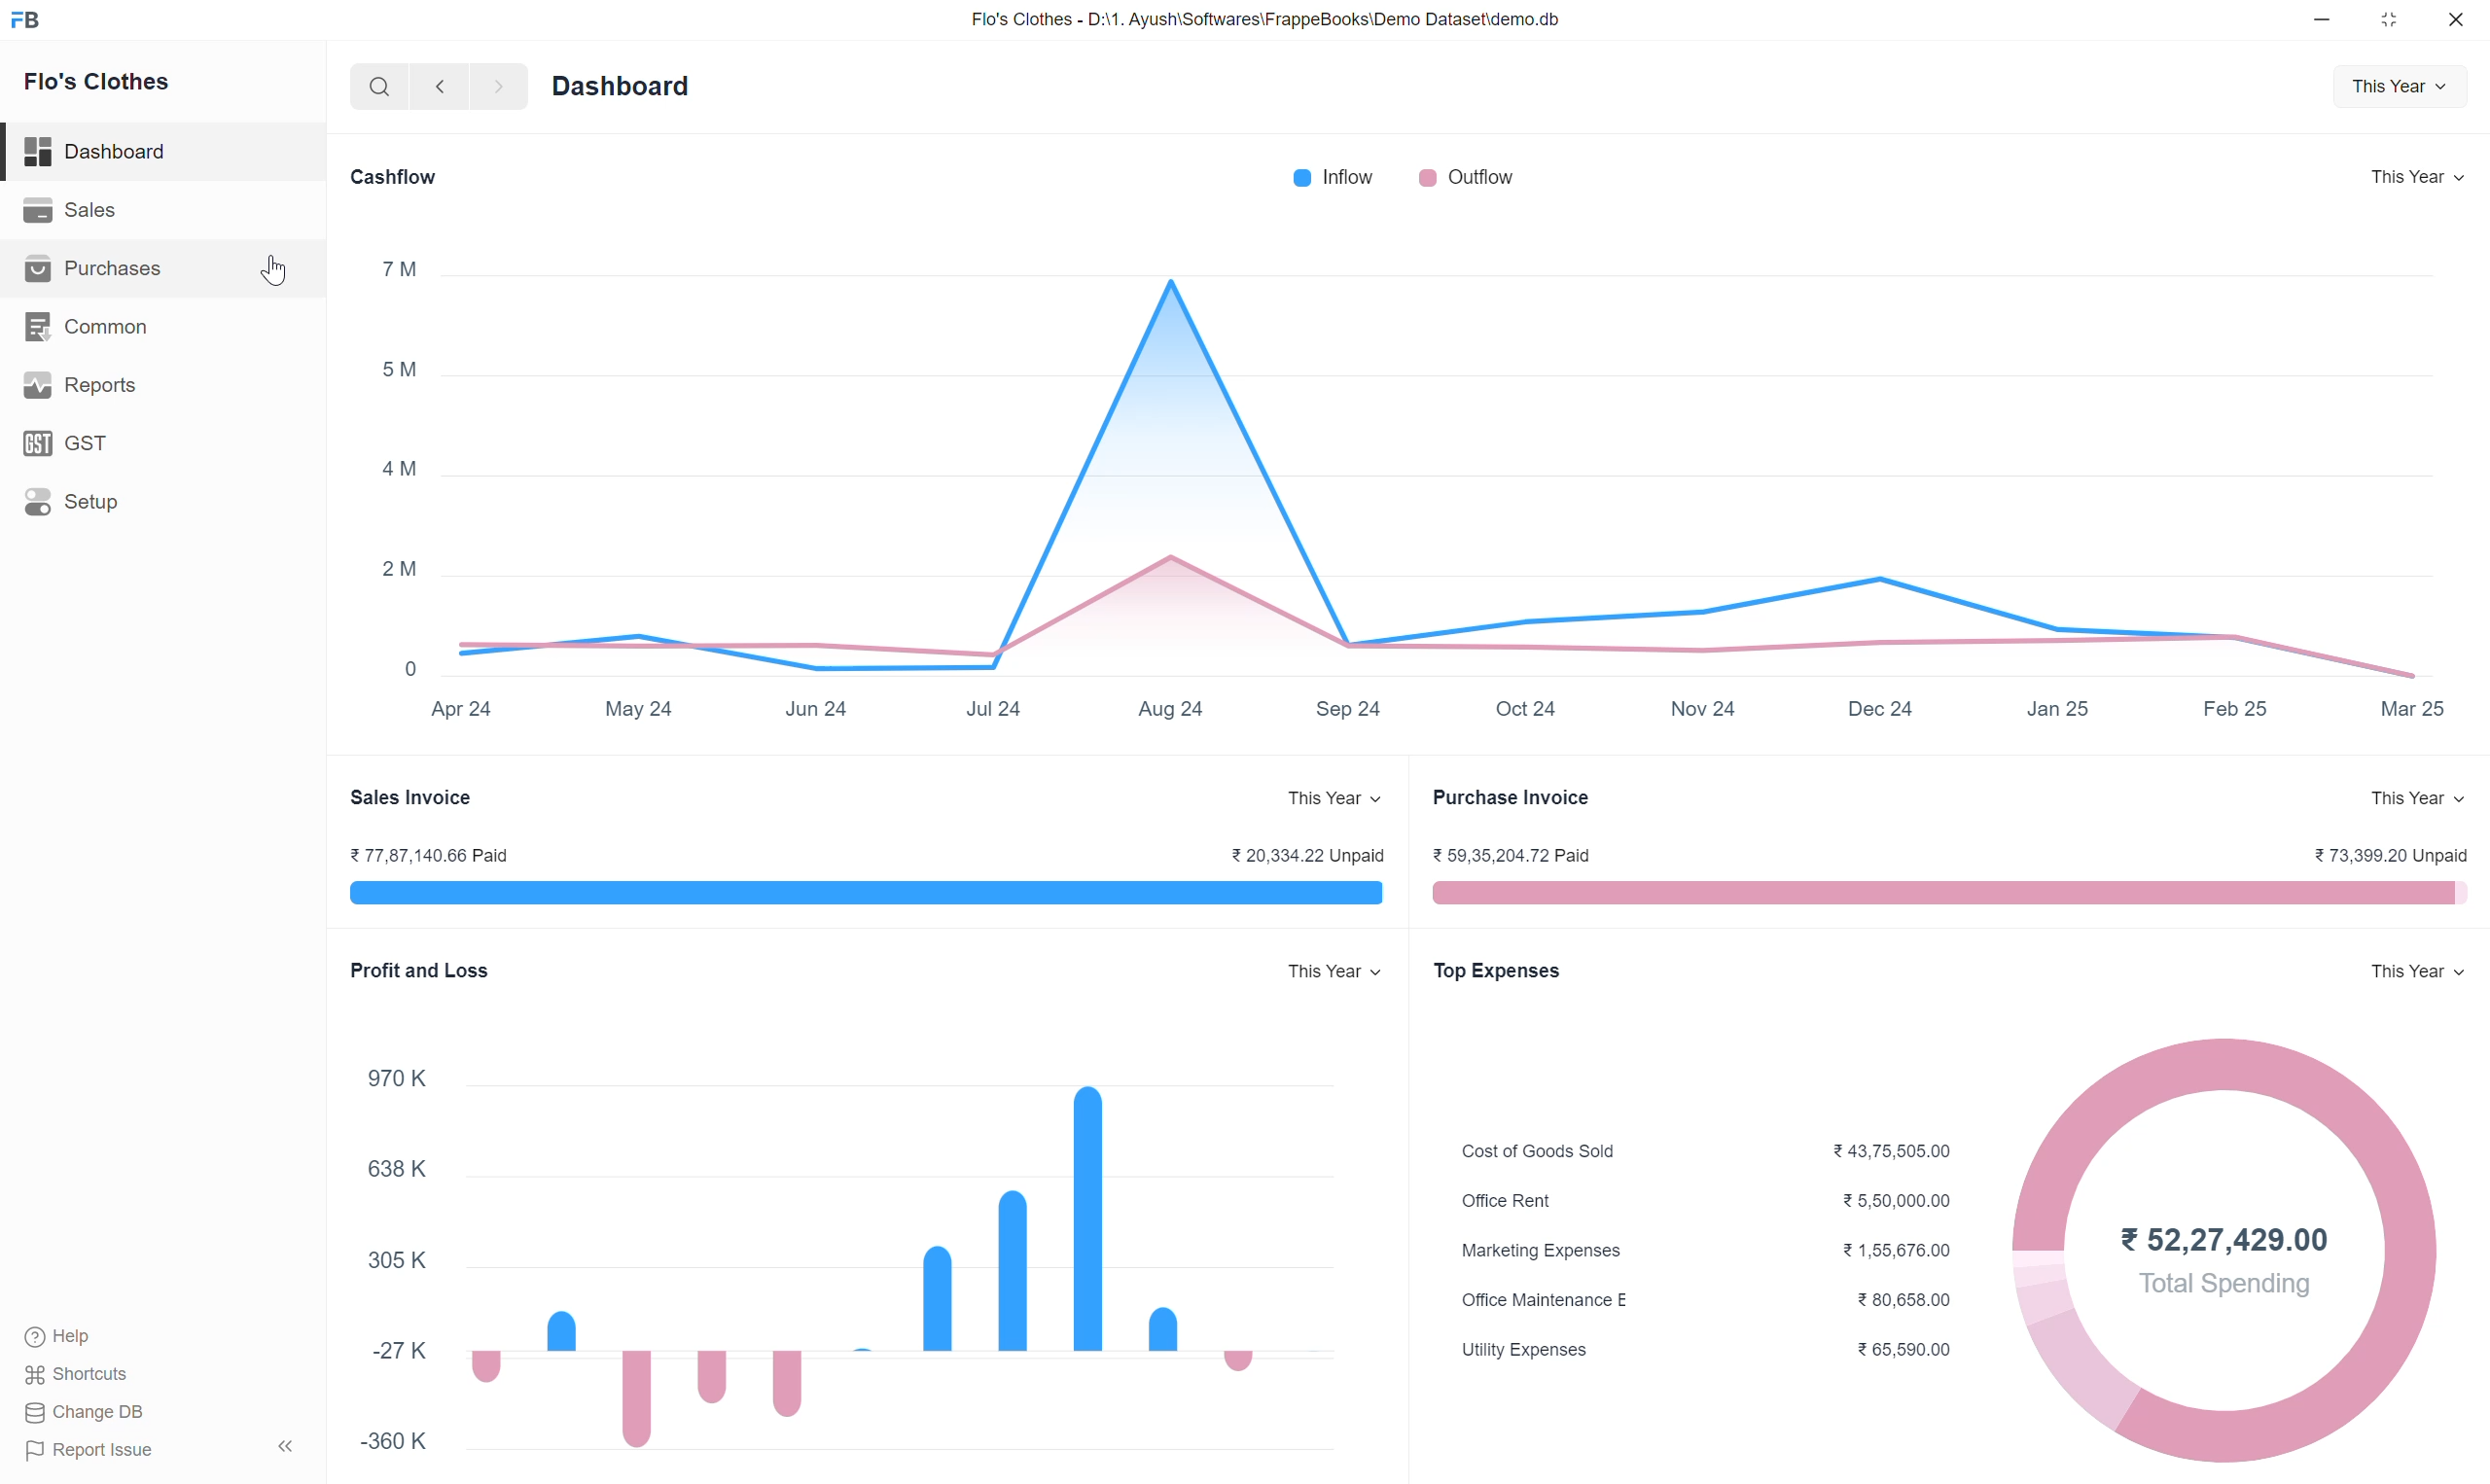 The height and width of the screenshot is (1484, 2490). I want to click on Dashboard, so click(616, 87).